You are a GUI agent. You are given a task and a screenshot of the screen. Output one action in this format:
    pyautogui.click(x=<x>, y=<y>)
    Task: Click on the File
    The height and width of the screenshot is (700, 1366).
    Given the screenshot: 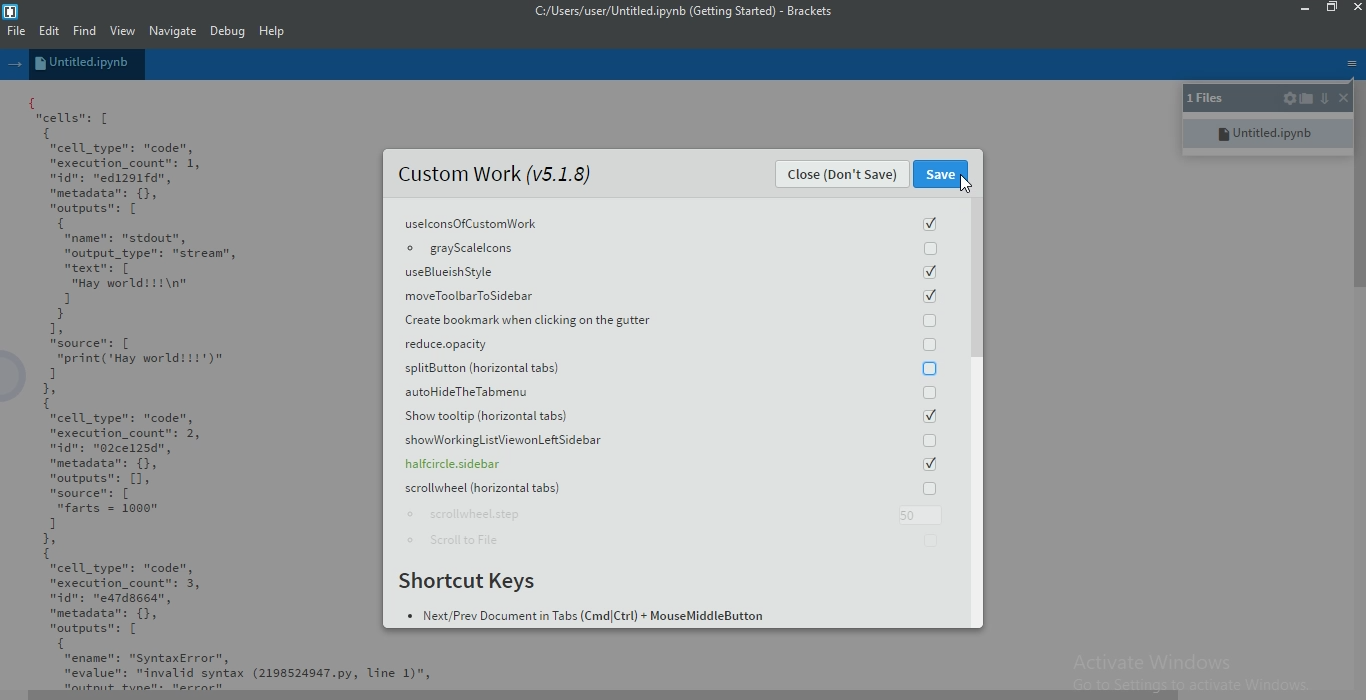 What is the action you would take?
    pyautogui.click(x=16, y=32)
    